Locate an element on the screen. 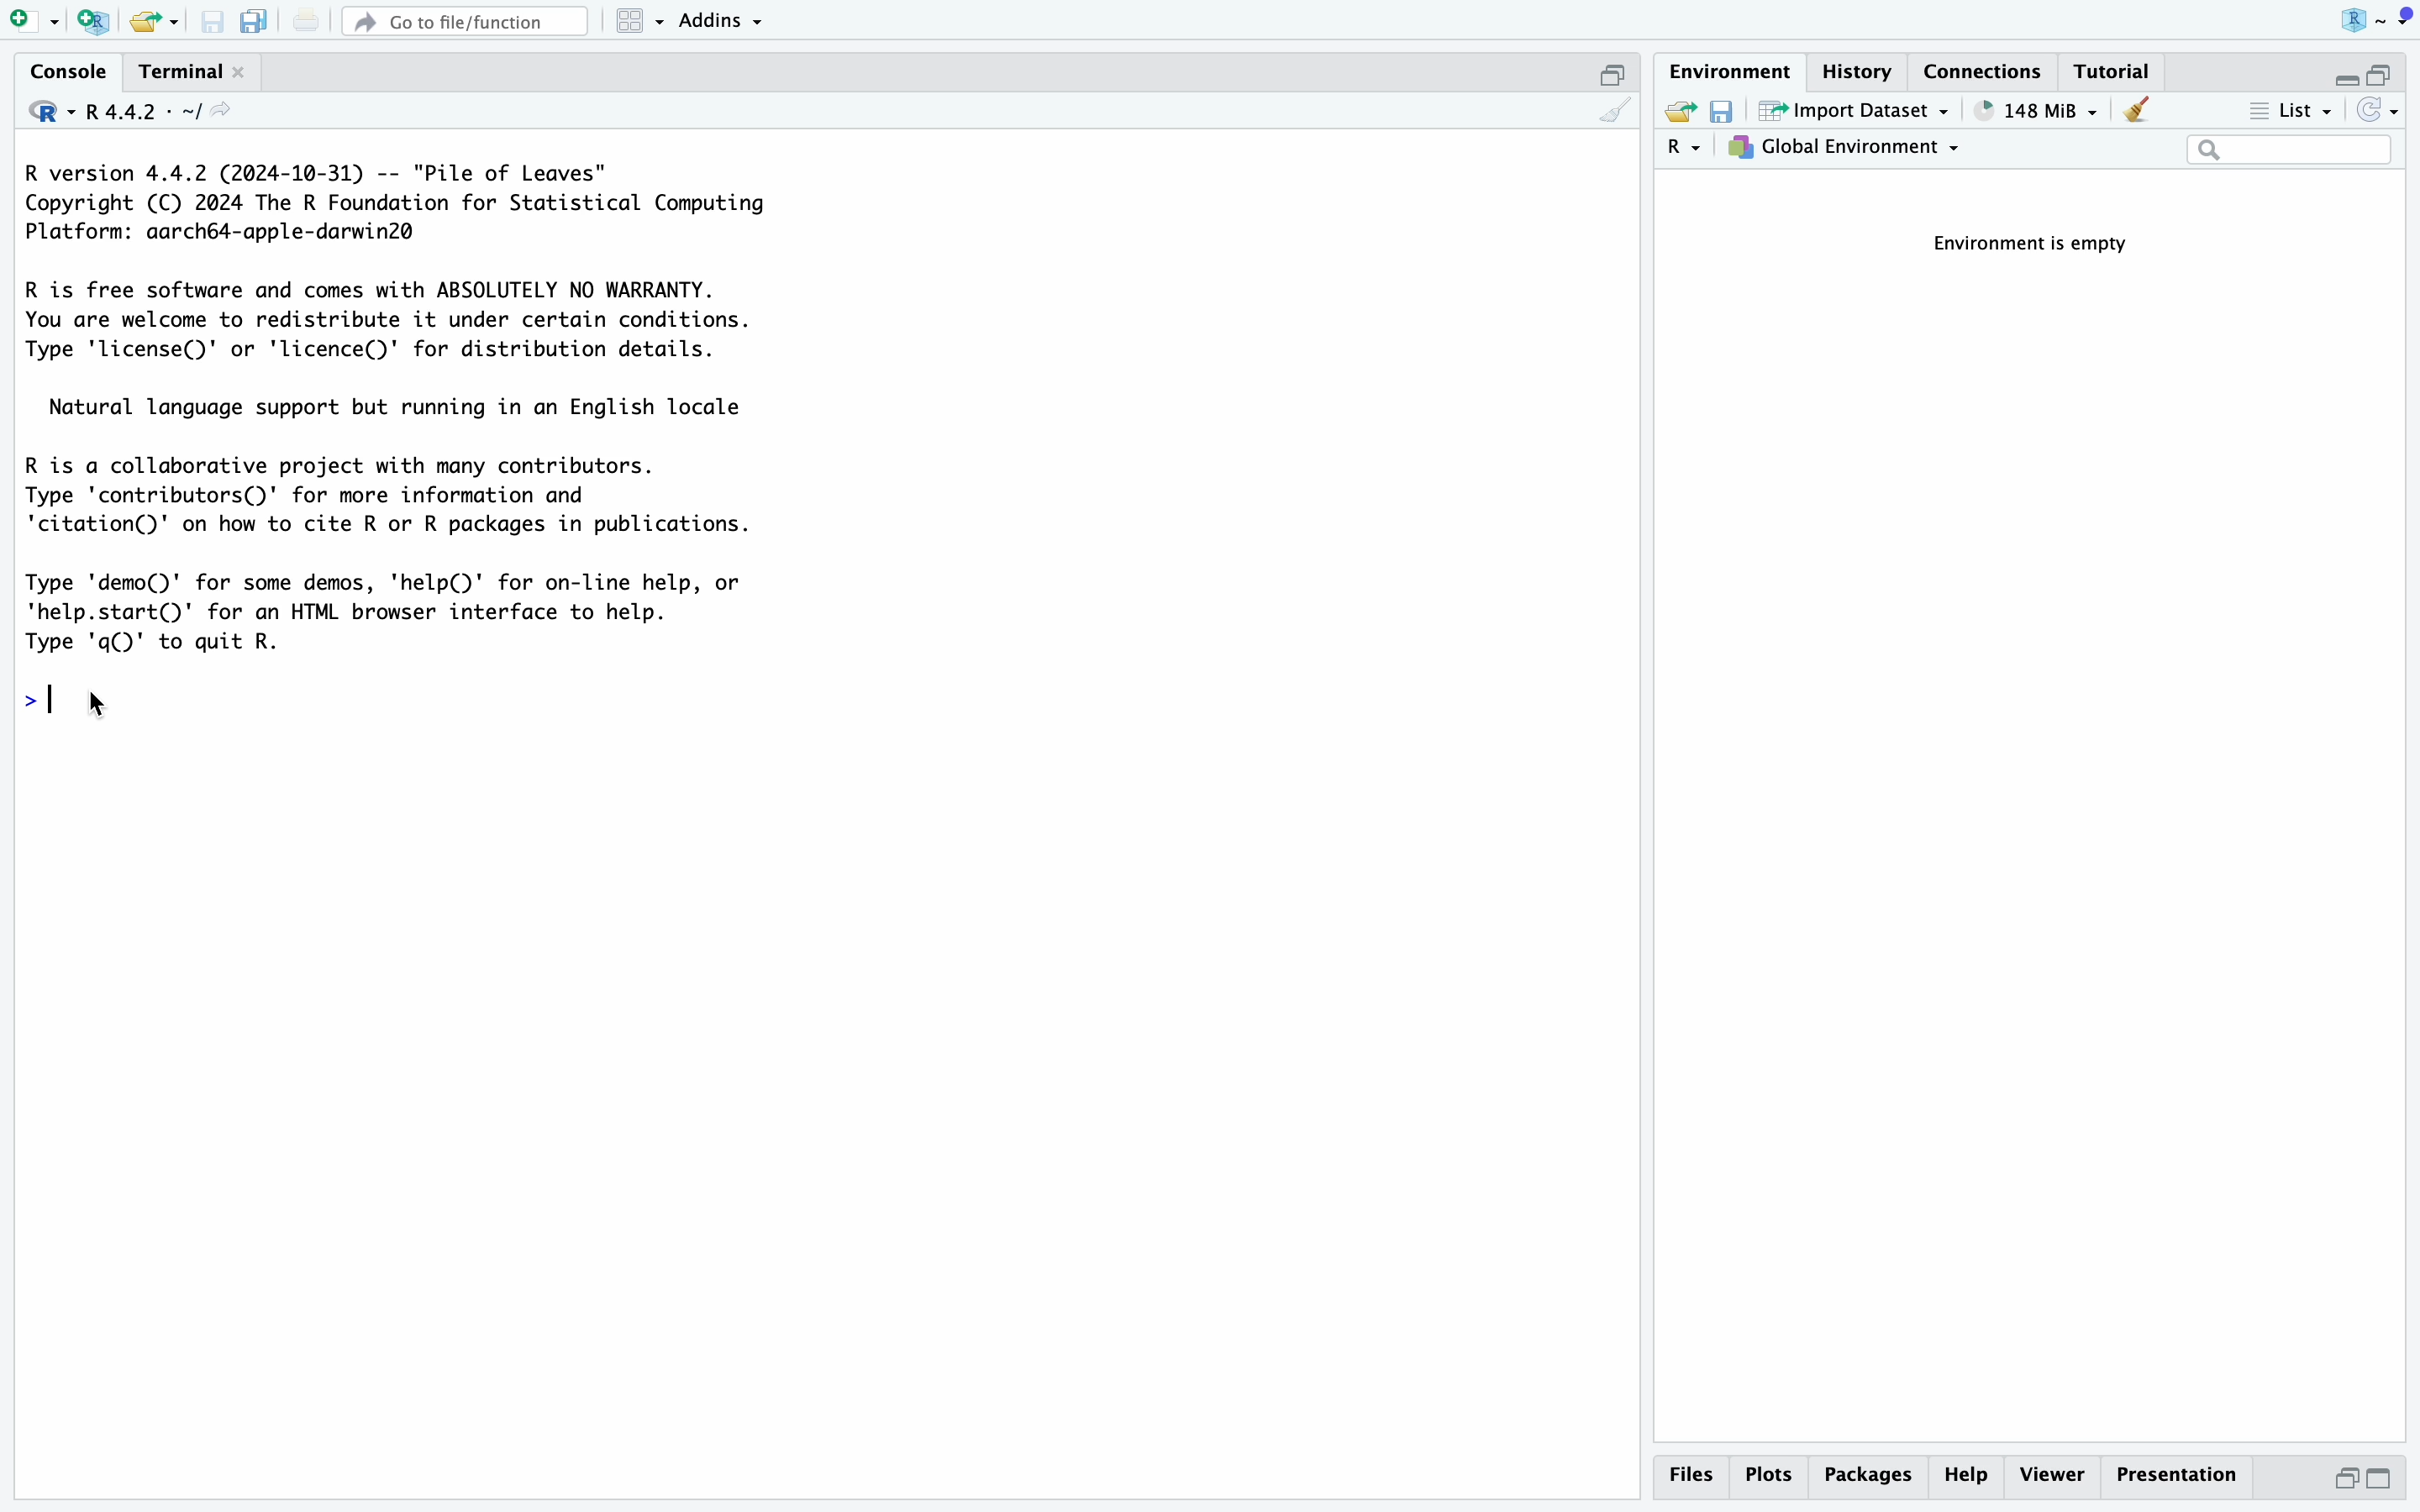 The width and height of the screenshot is (2420, 1512). save all open documents is located at coordinates (252, 21).